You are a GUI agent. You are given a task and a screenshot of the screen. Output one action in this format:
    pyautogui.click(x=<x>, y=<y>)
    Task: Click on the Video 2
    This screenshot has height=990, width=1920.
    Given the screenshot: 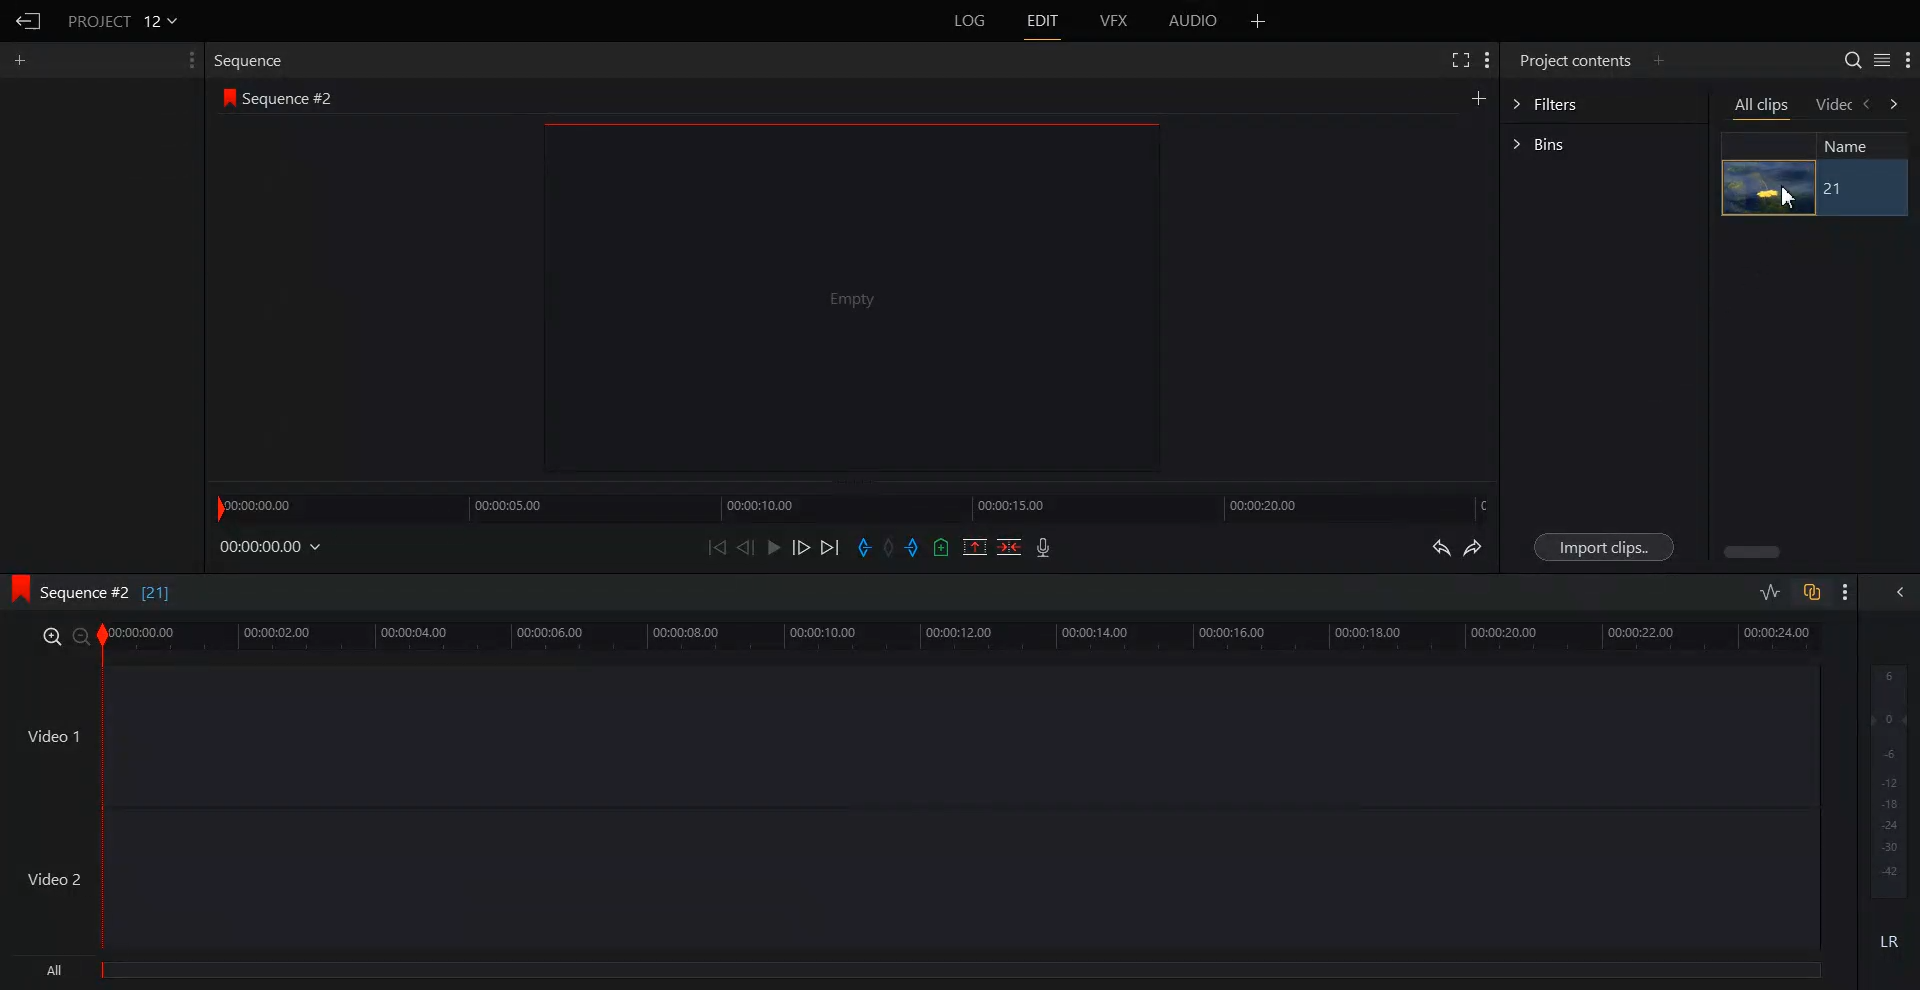 What is the action you would take?
    pyautogui.click(x=959, y=879)
    